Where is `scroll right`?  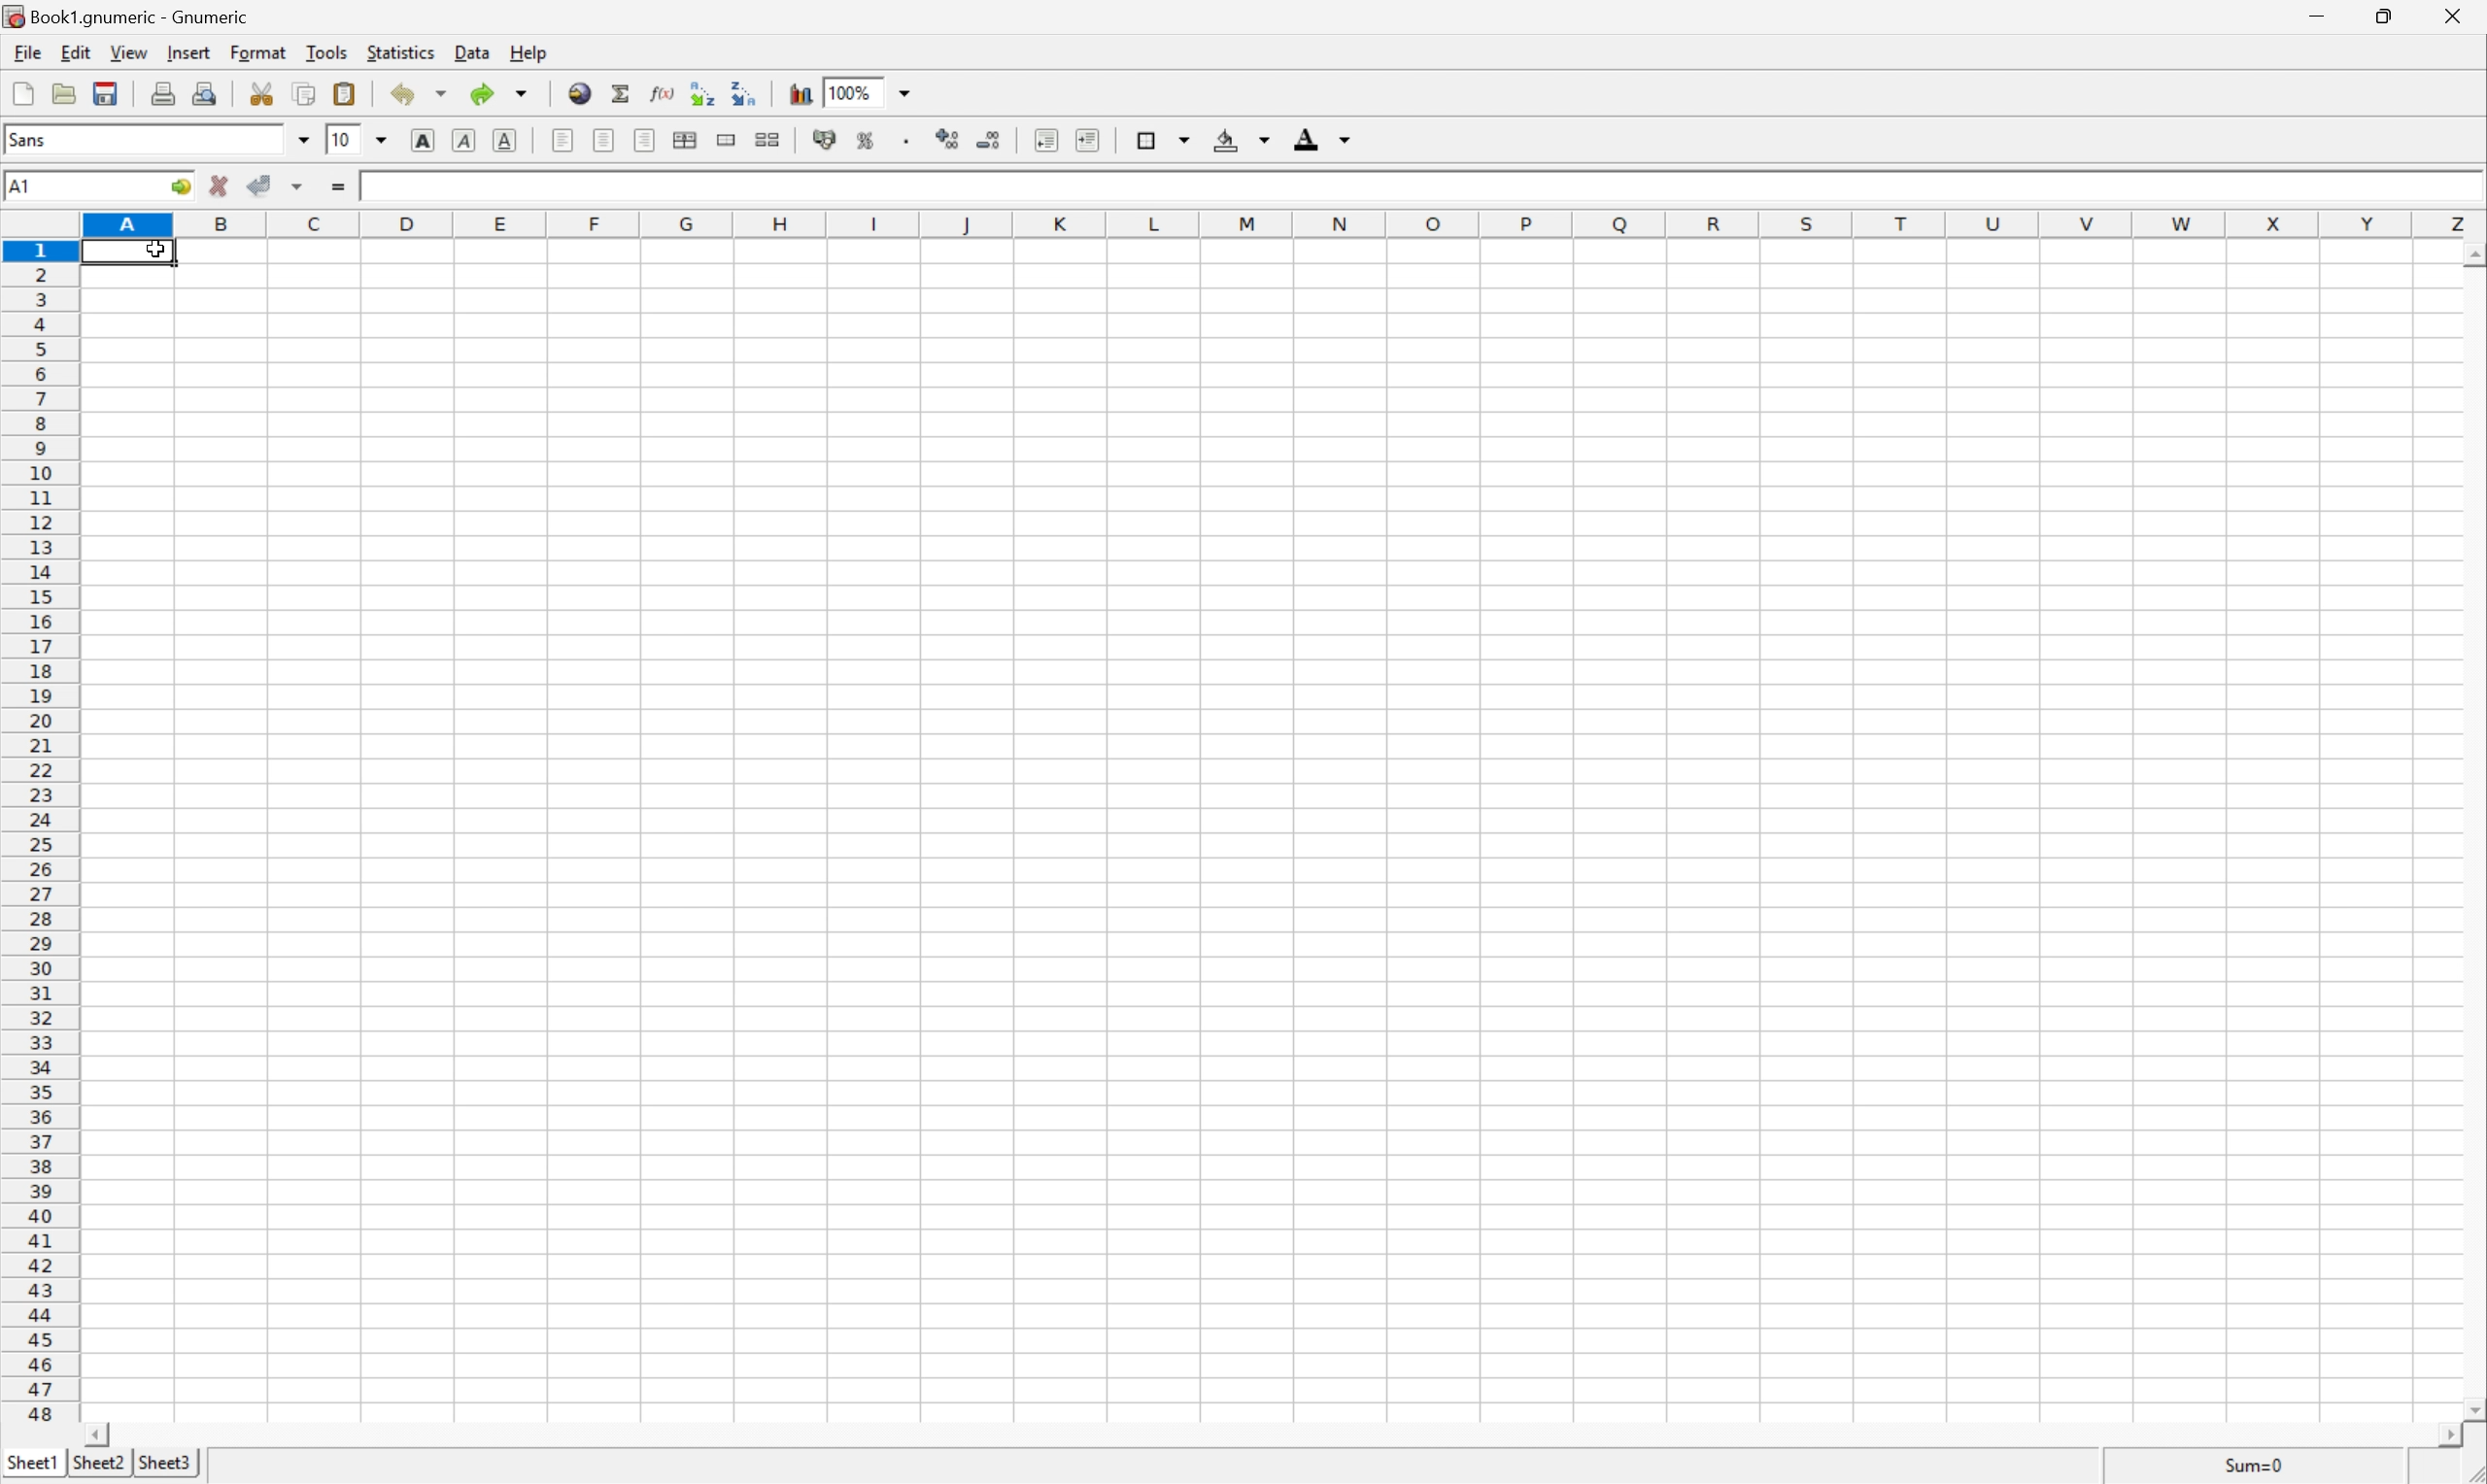 scroll right is located at coordinates (2455, 1445).